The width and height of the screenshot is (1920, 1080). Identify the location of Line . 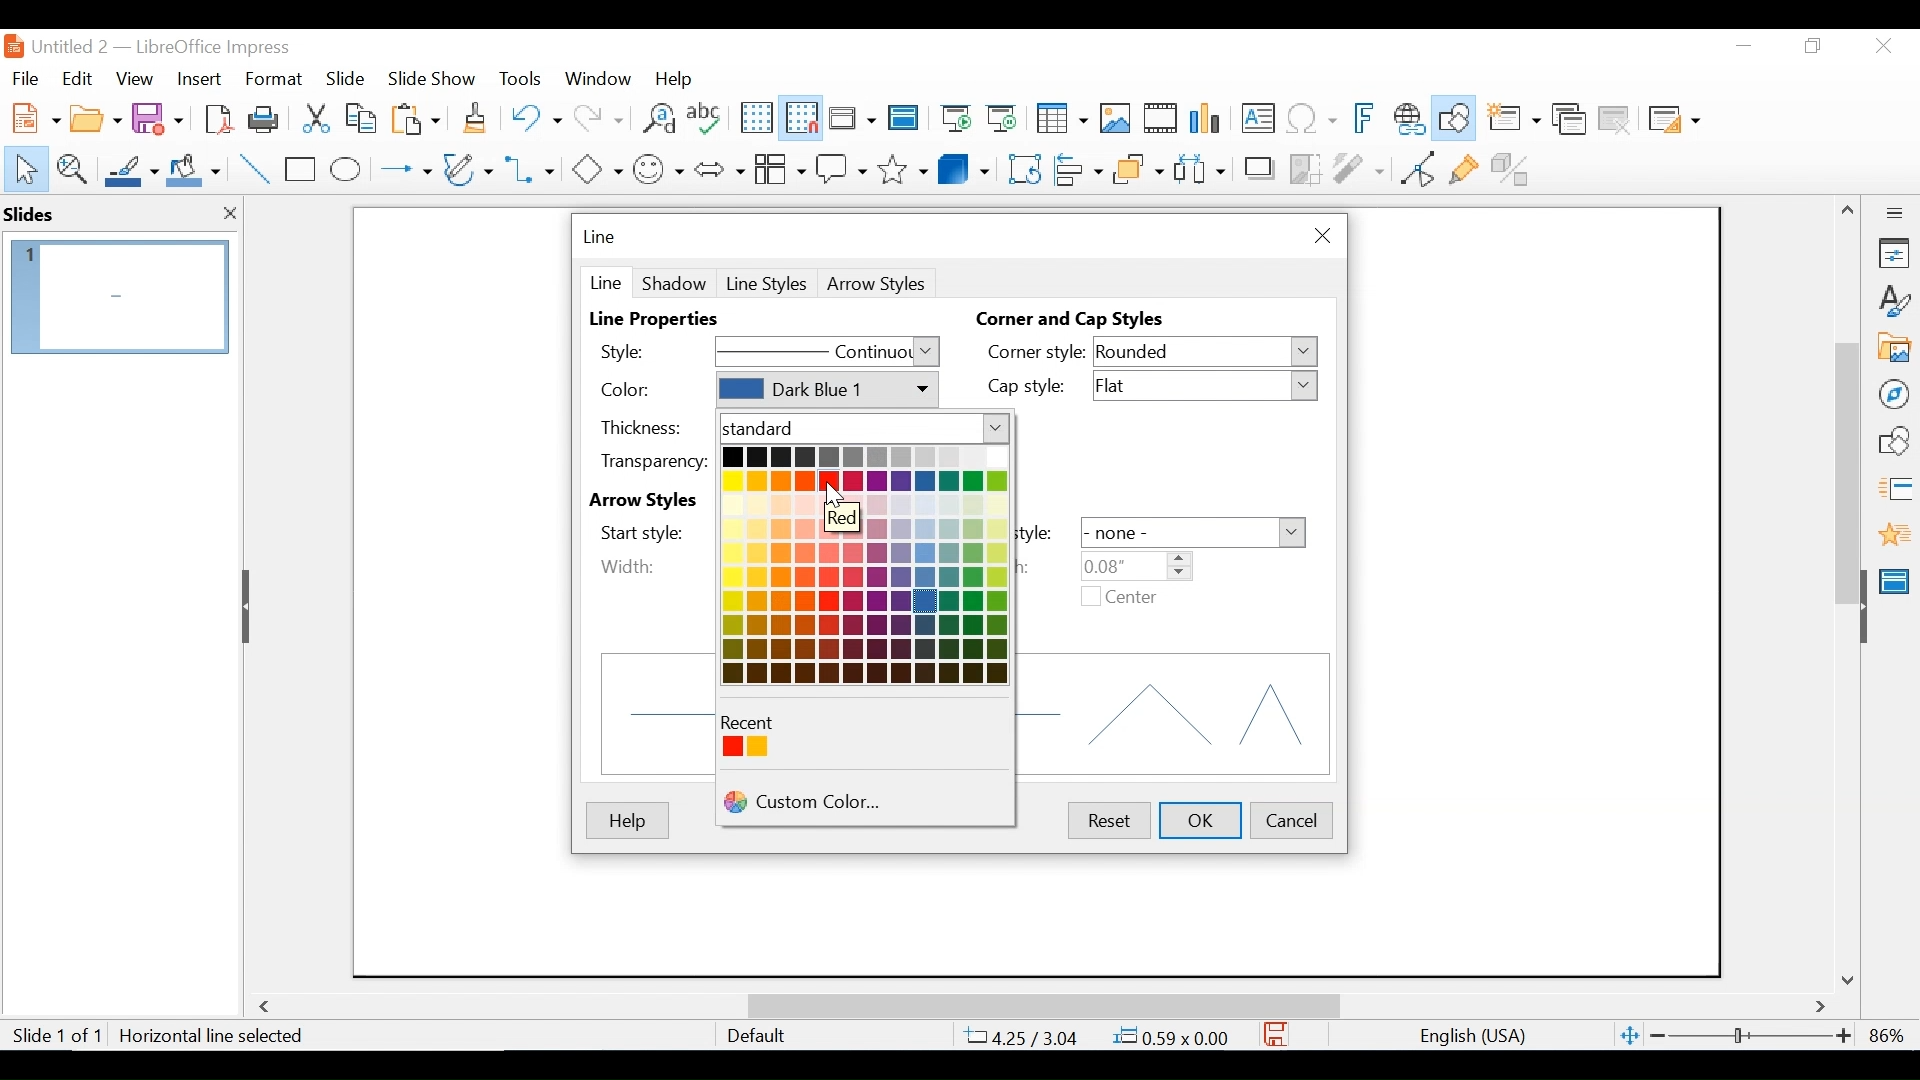
(604, 281).